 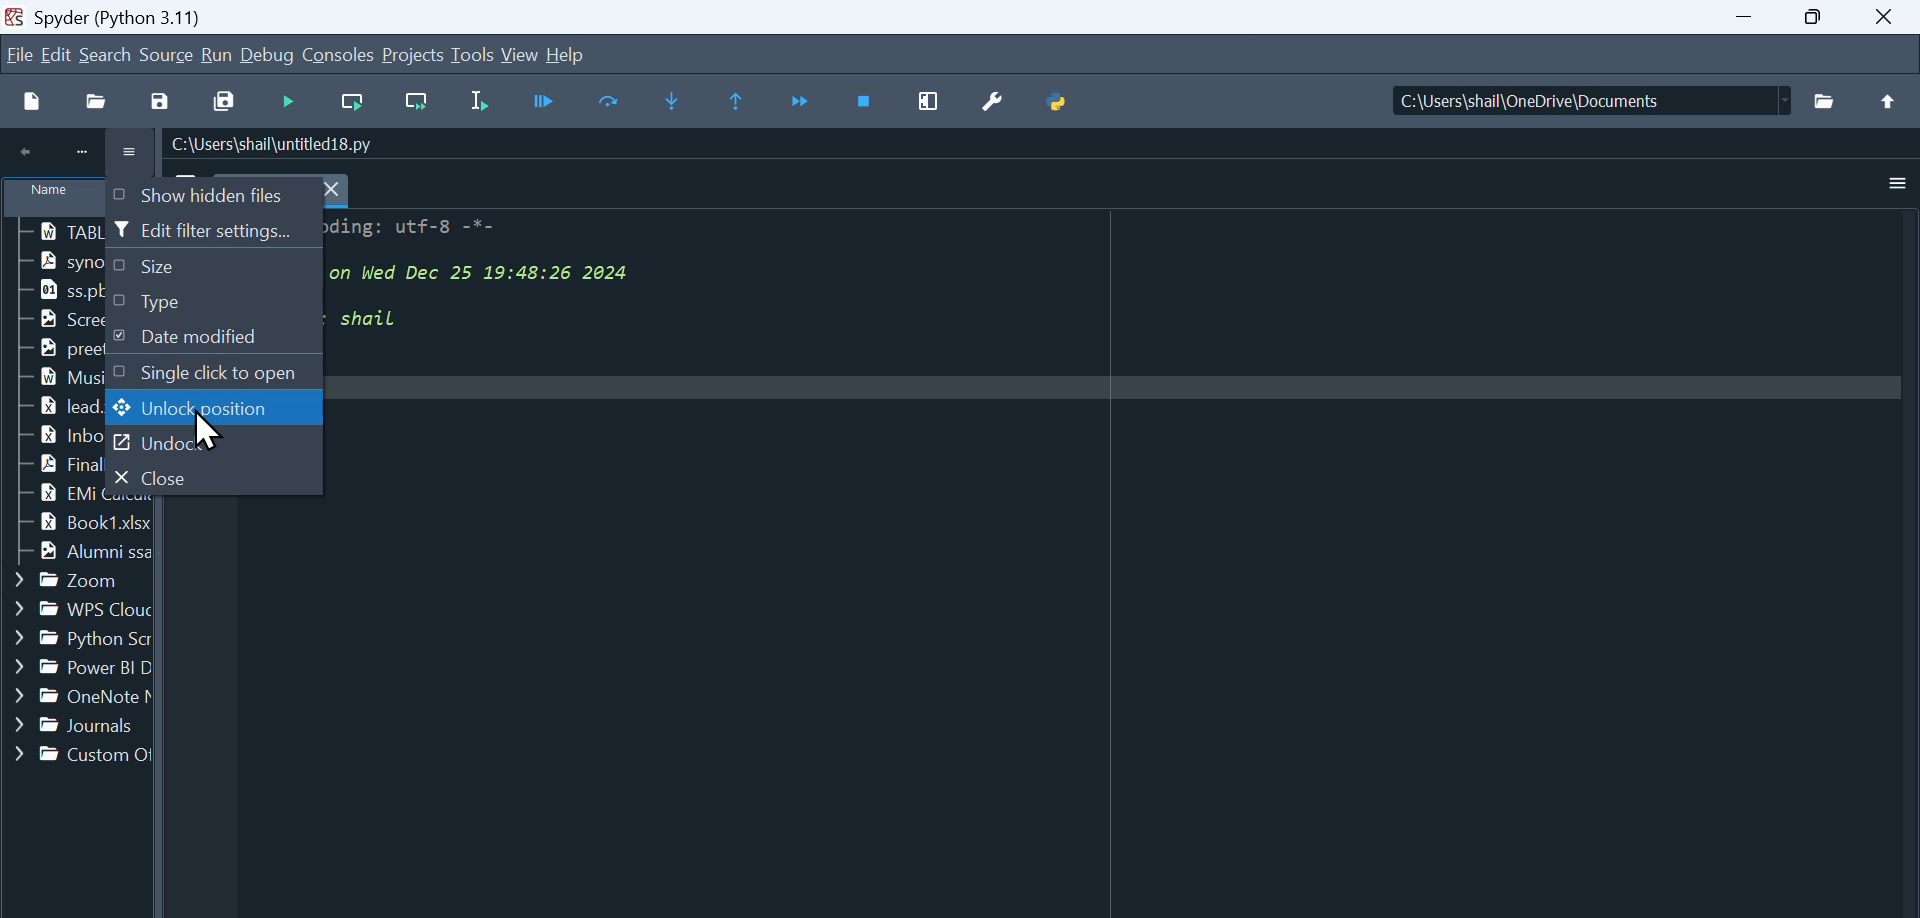 I want to click on size , so click(x=210, y=269).